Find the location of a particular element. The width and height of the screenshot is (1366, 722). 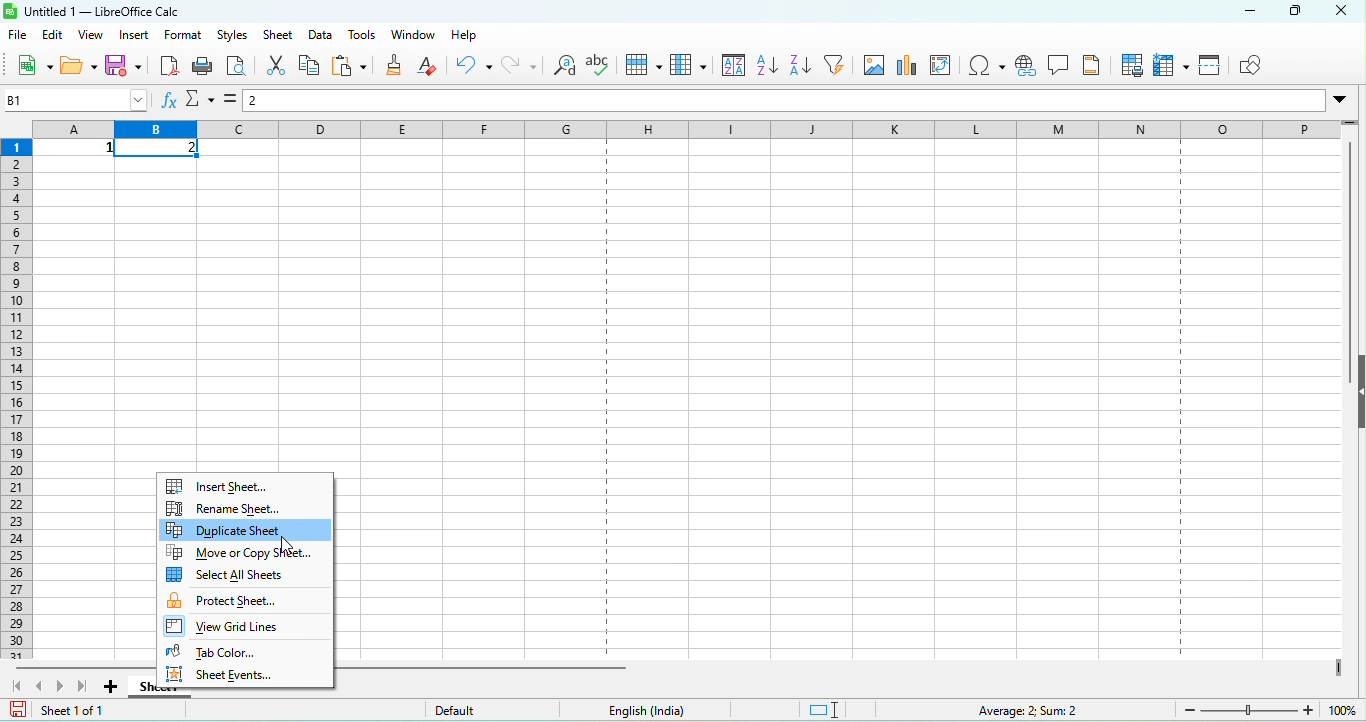

split window is located at coordinates (1213, 67).